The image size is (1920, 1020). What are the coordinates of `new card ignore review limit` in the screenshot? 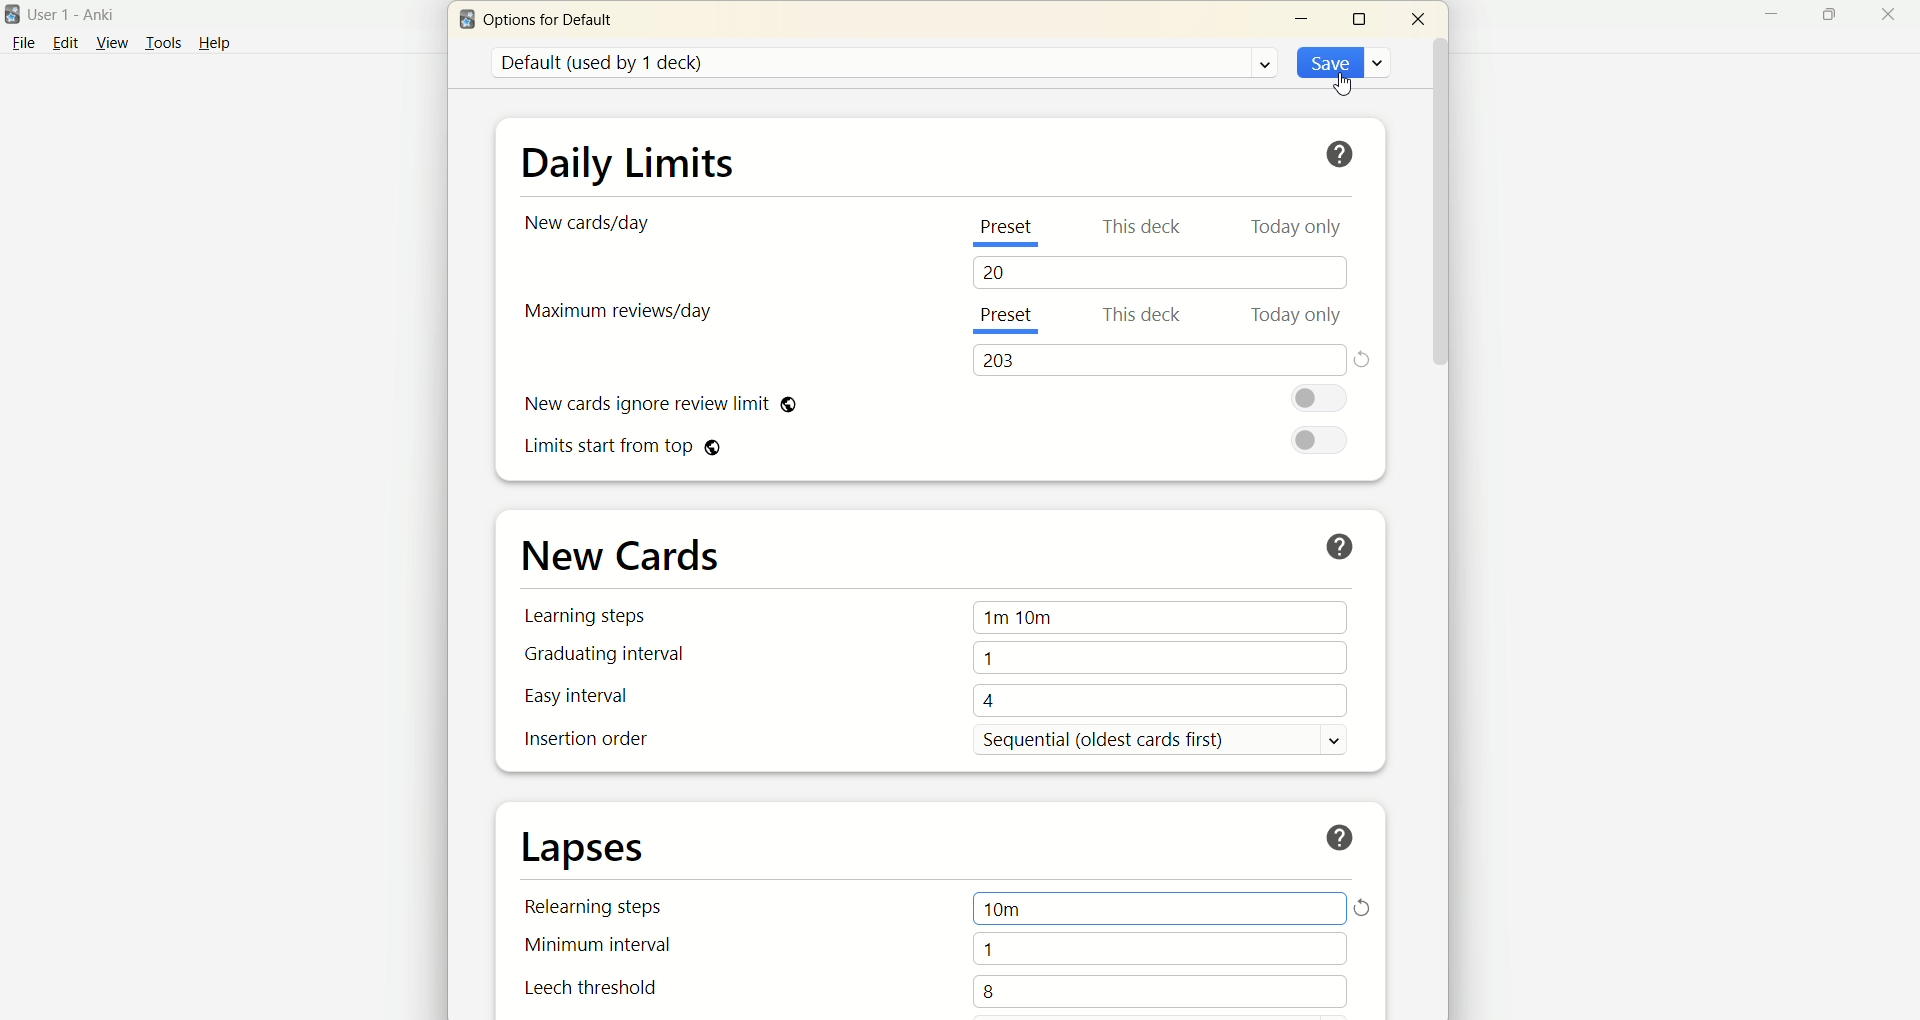 It's located at (658, 406).